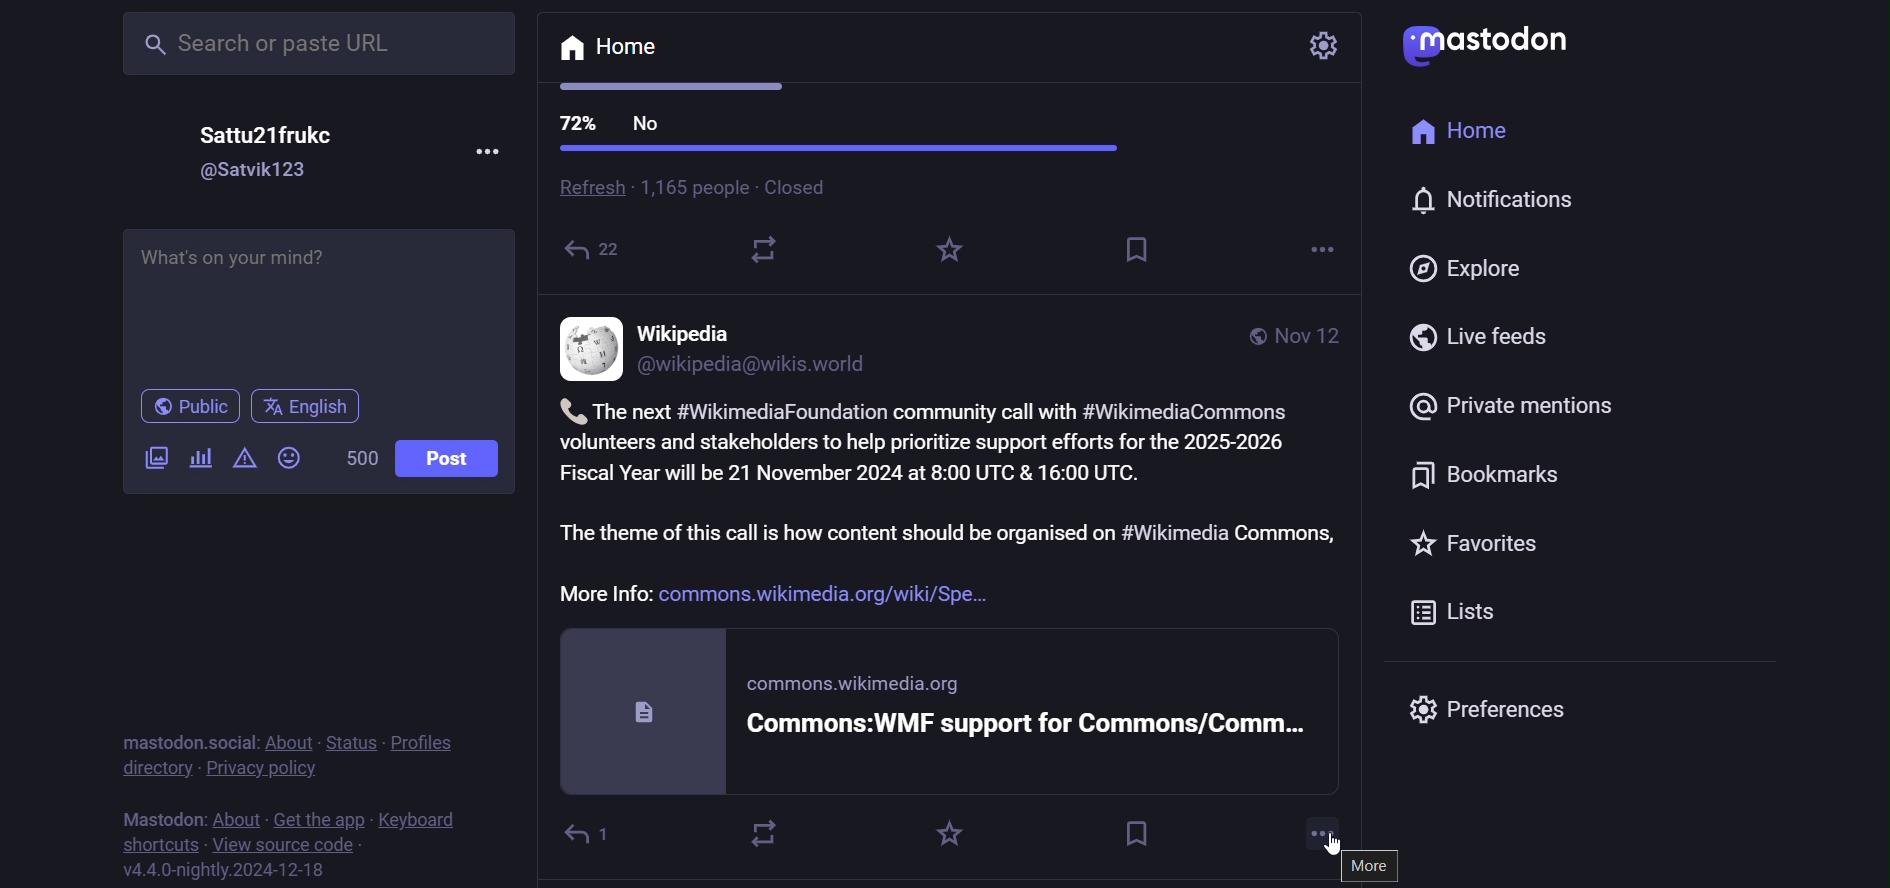 This screenshot has height=888, width=1890. Describe the element at coordinates (577, 122) in the screenshot. I see `72%` at that location.